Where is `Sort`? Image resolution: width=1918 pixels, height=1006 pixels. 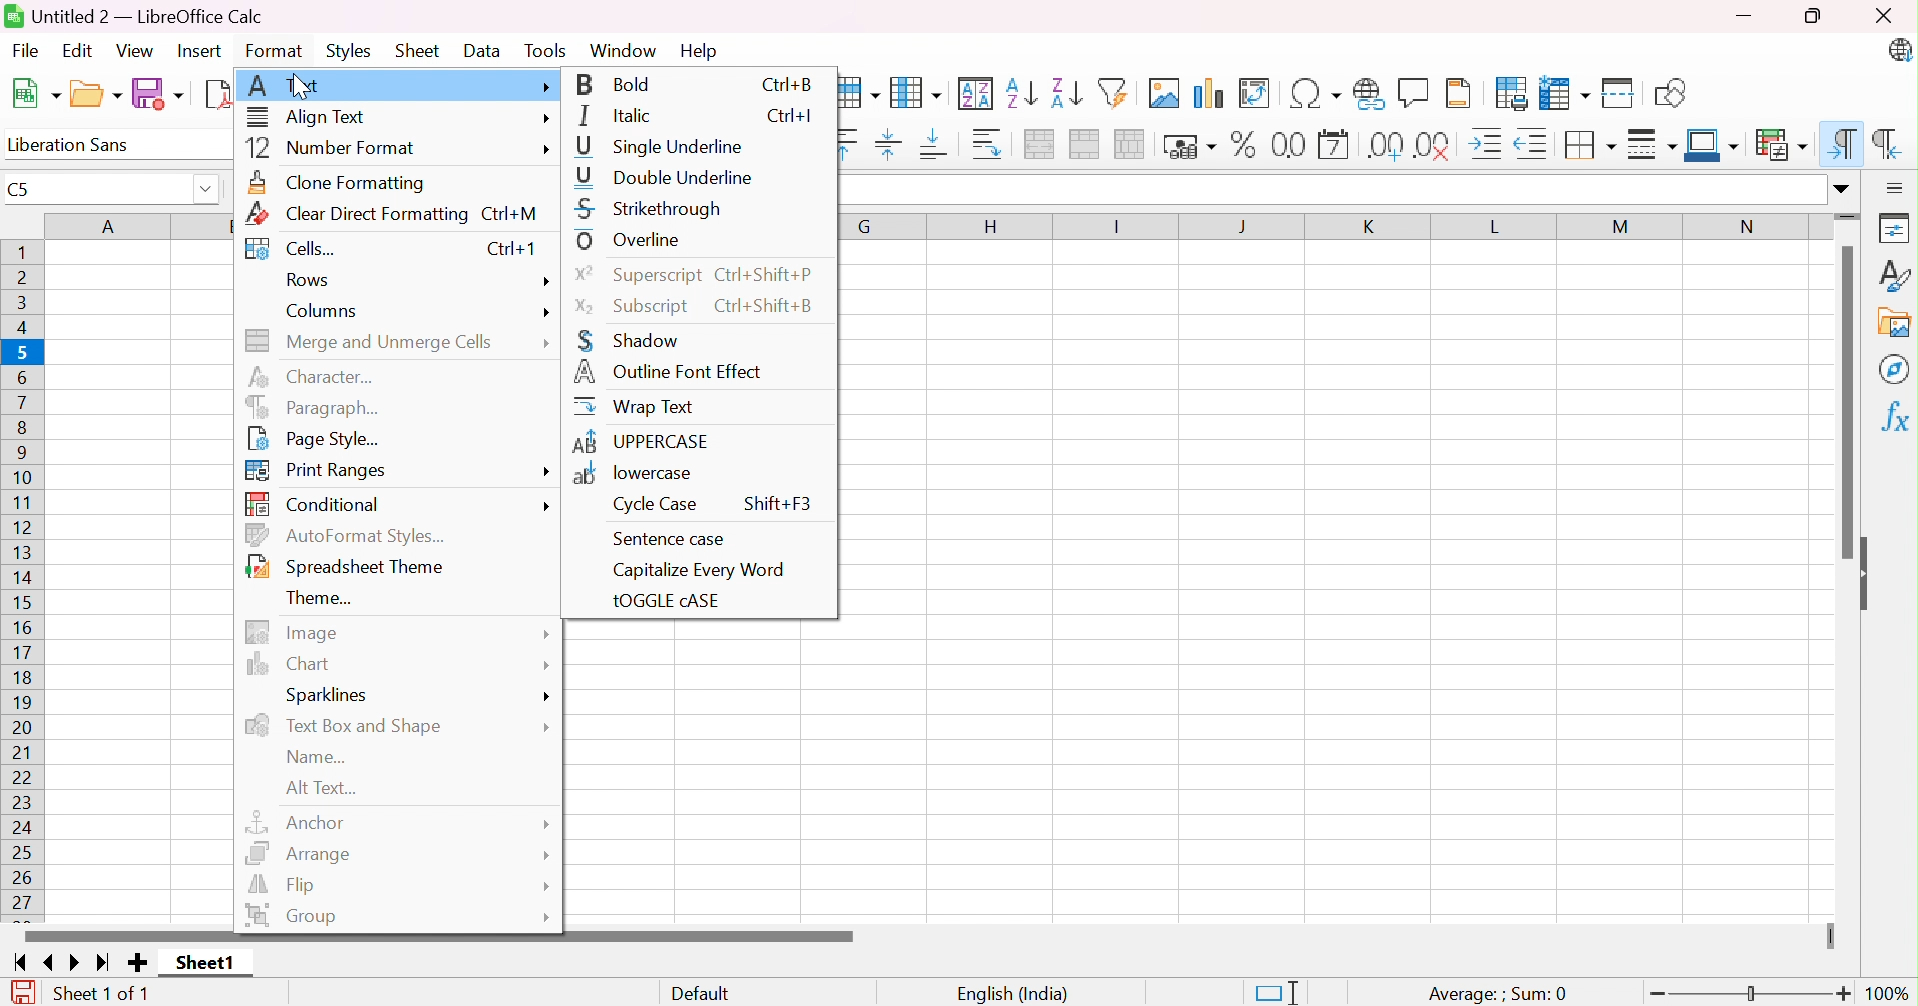
Sort is located at coordinates (978, 91).